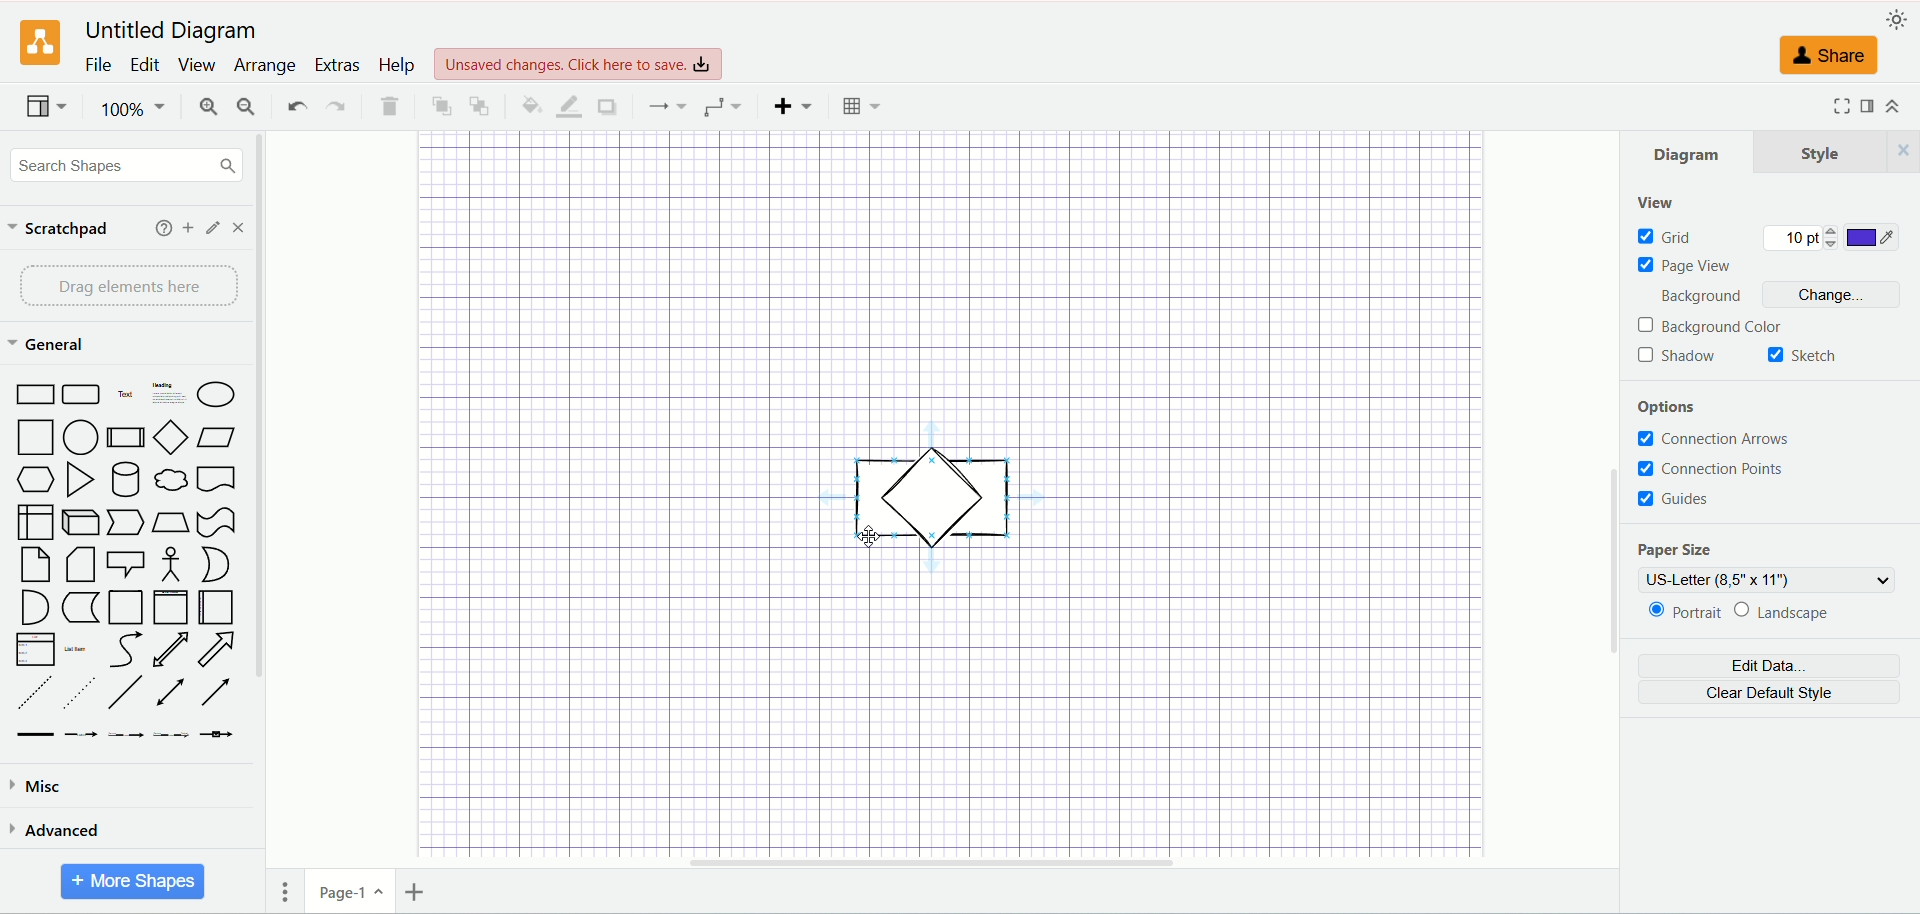 The image size is (1920, 914). I want to click on Rounded Rectangle, so click(82, 395).